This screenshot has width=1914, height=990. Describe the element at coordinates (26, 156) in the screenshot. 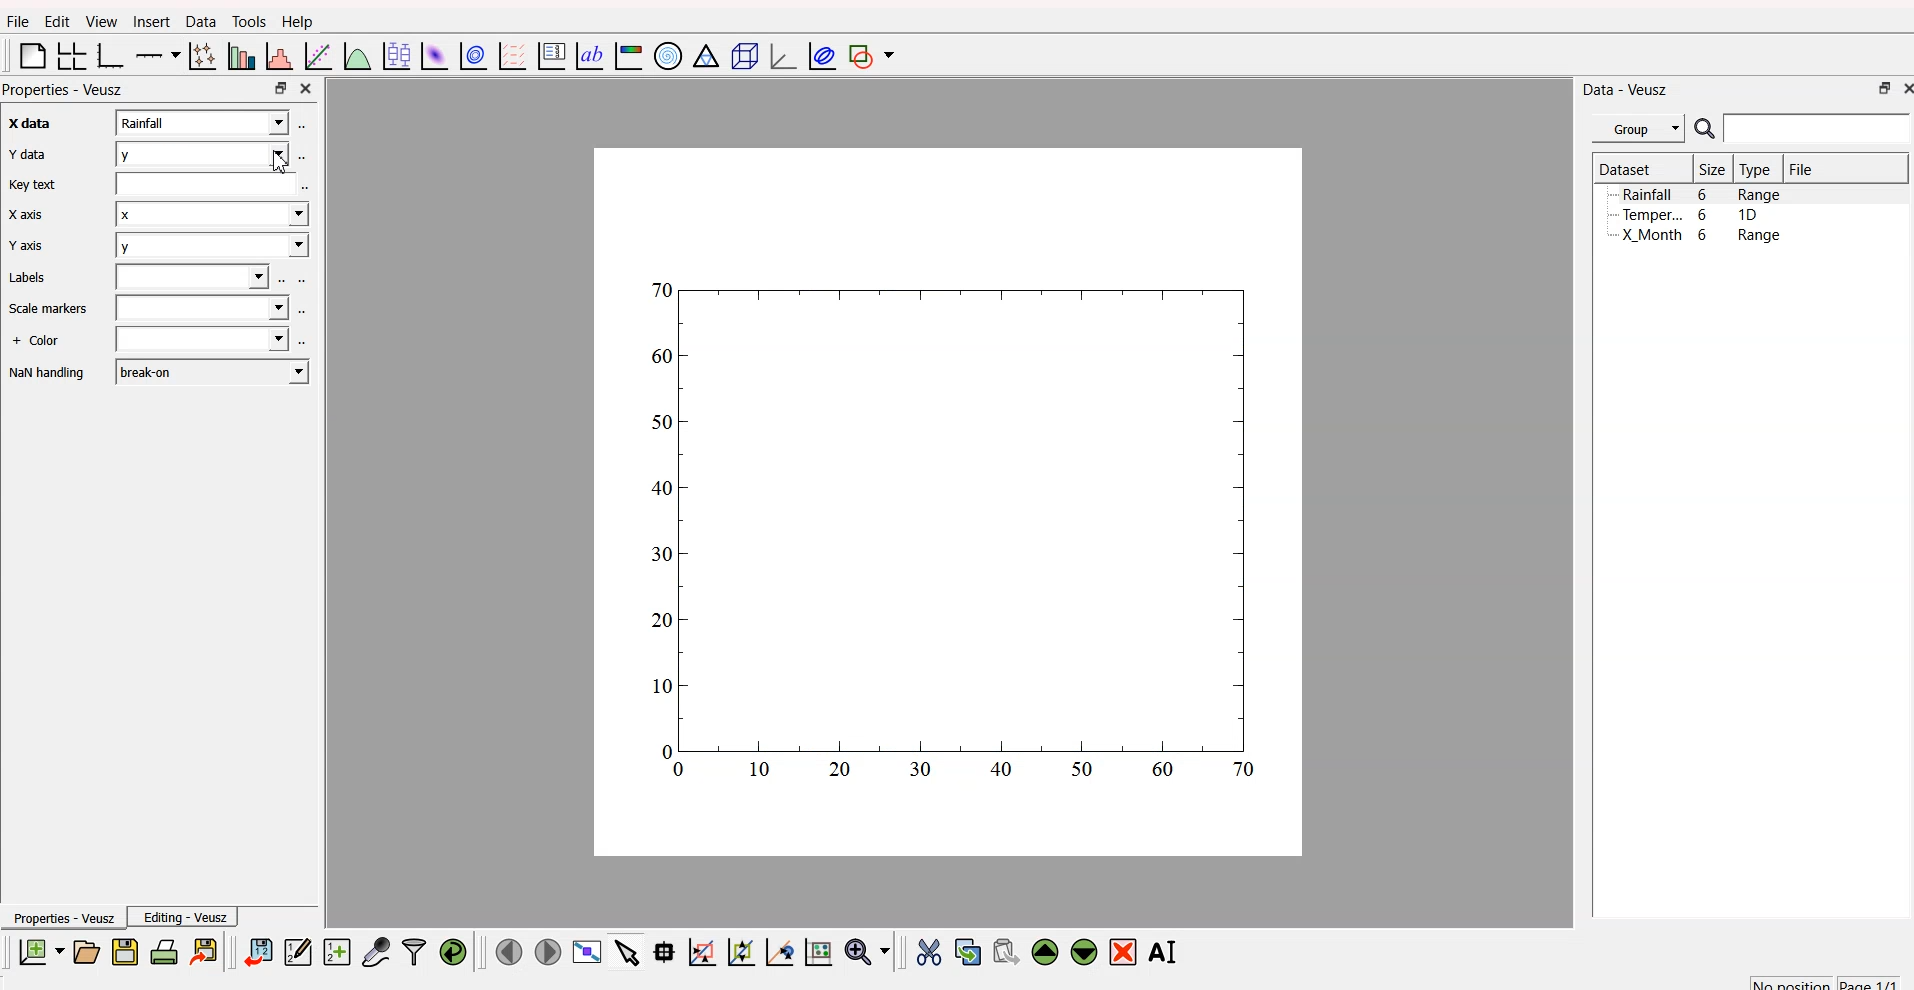

I see `Y data` at that location.